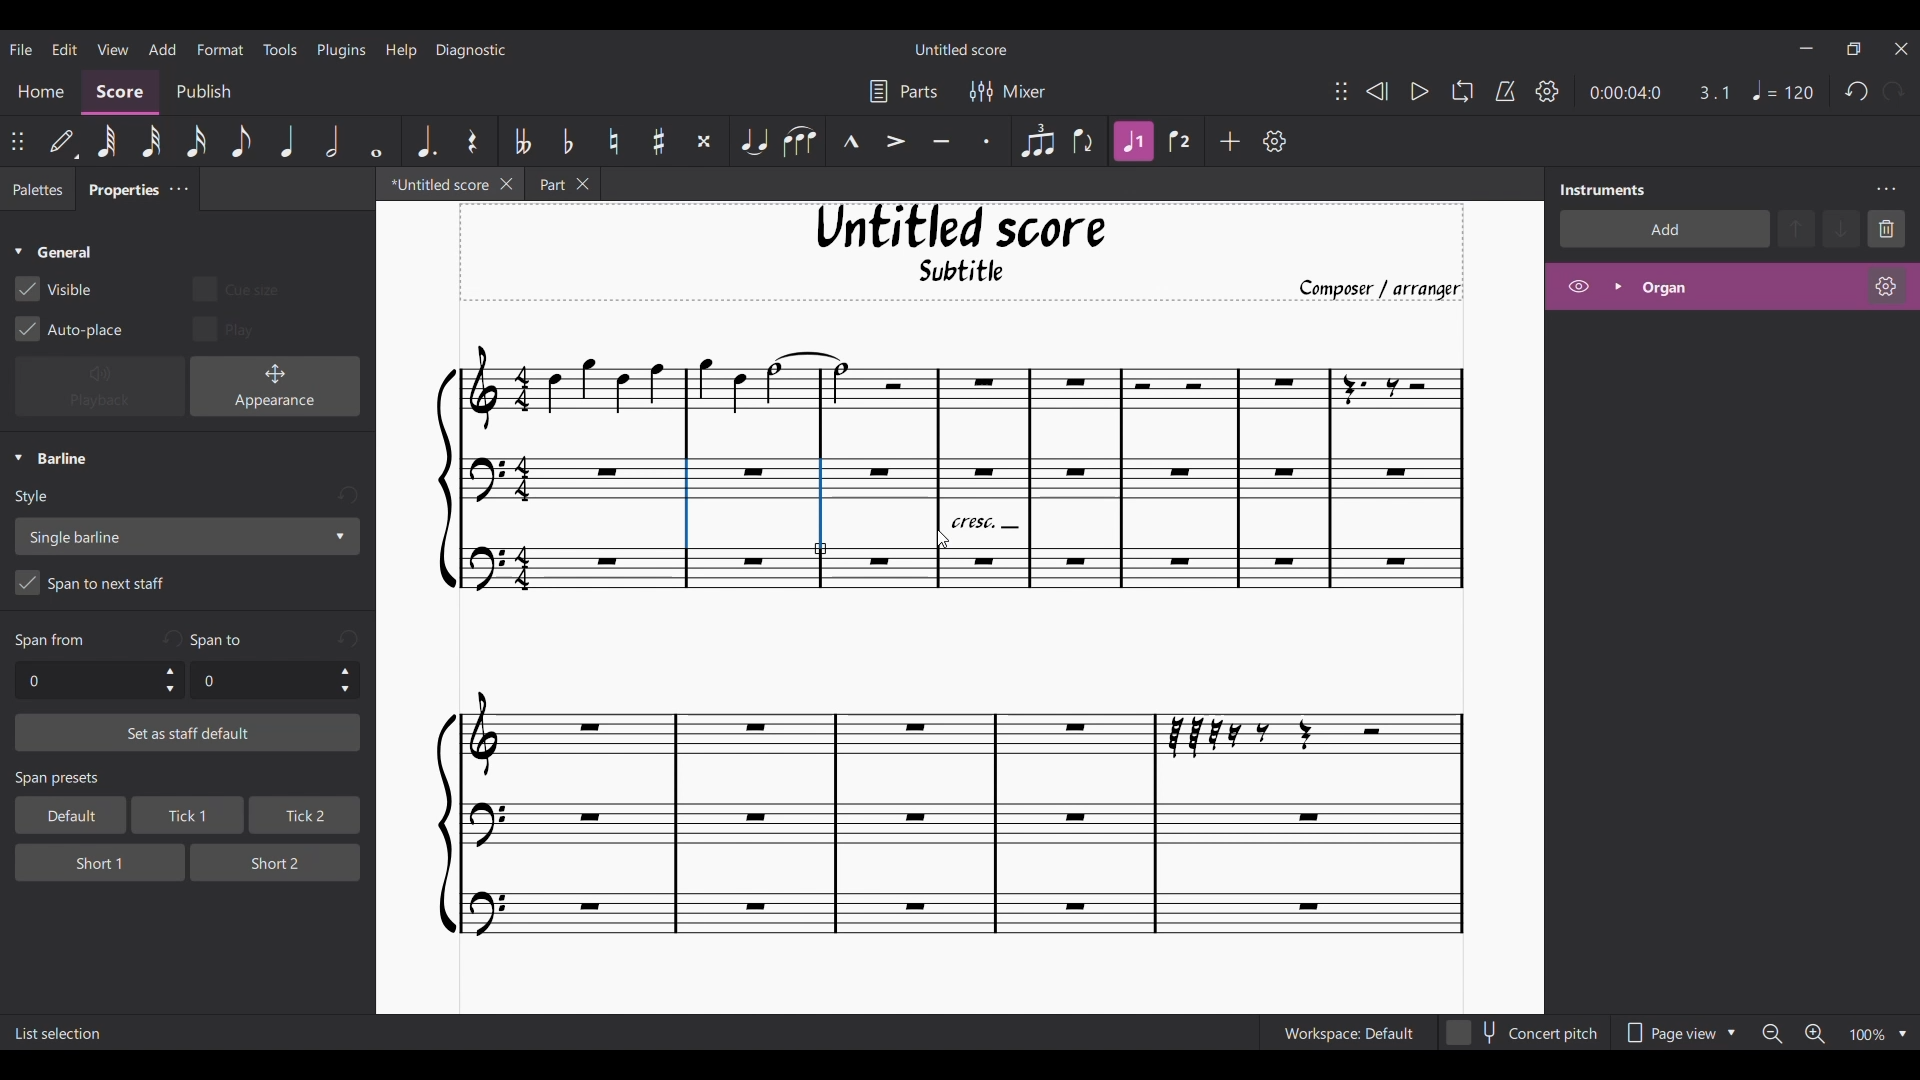  Describe the element at coordinates (203, 92) in the screenshot. I see `Publish section` at that location.